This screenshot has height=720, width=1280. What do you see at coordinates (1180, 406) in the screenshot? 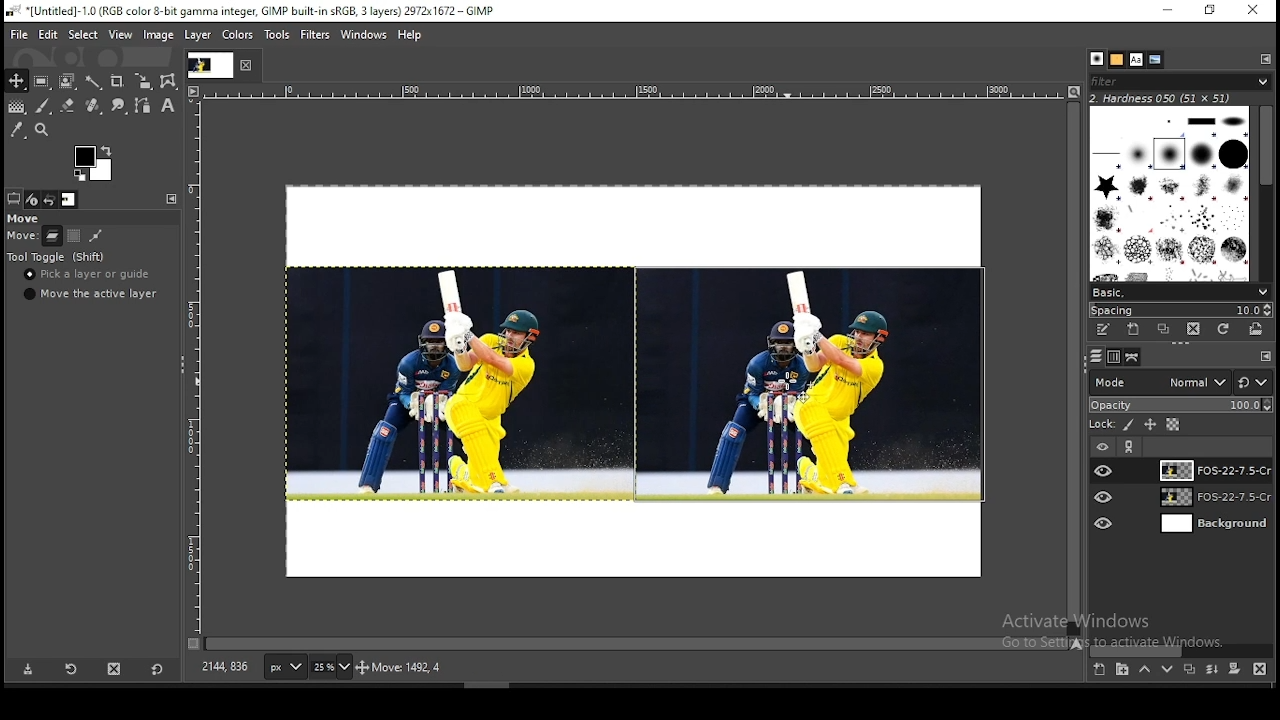
I see `opacity` at bounding box center [1180, 406].